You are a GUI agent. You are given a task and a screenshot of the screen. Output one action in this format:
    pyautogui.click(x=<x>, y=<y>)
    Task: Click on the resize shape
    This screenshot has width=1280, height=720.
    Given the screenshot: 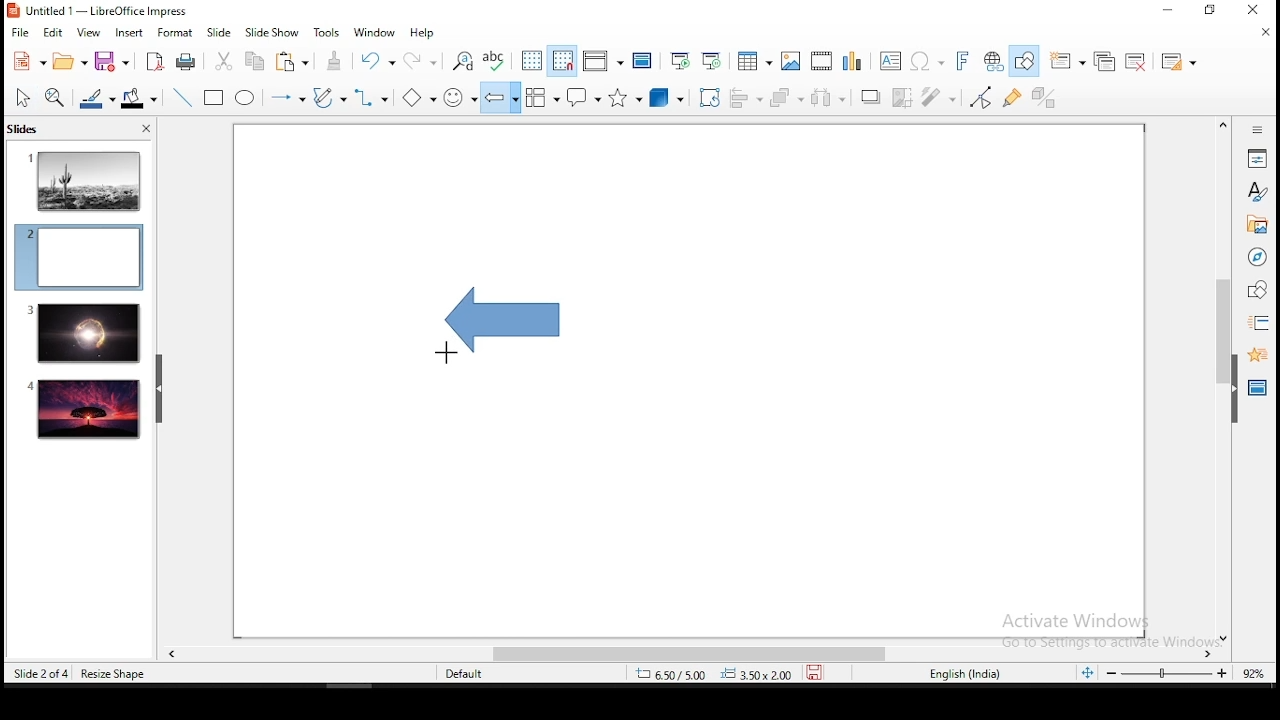 What is the action you would take?
    pyautogui.click(x=114, y=673)
    